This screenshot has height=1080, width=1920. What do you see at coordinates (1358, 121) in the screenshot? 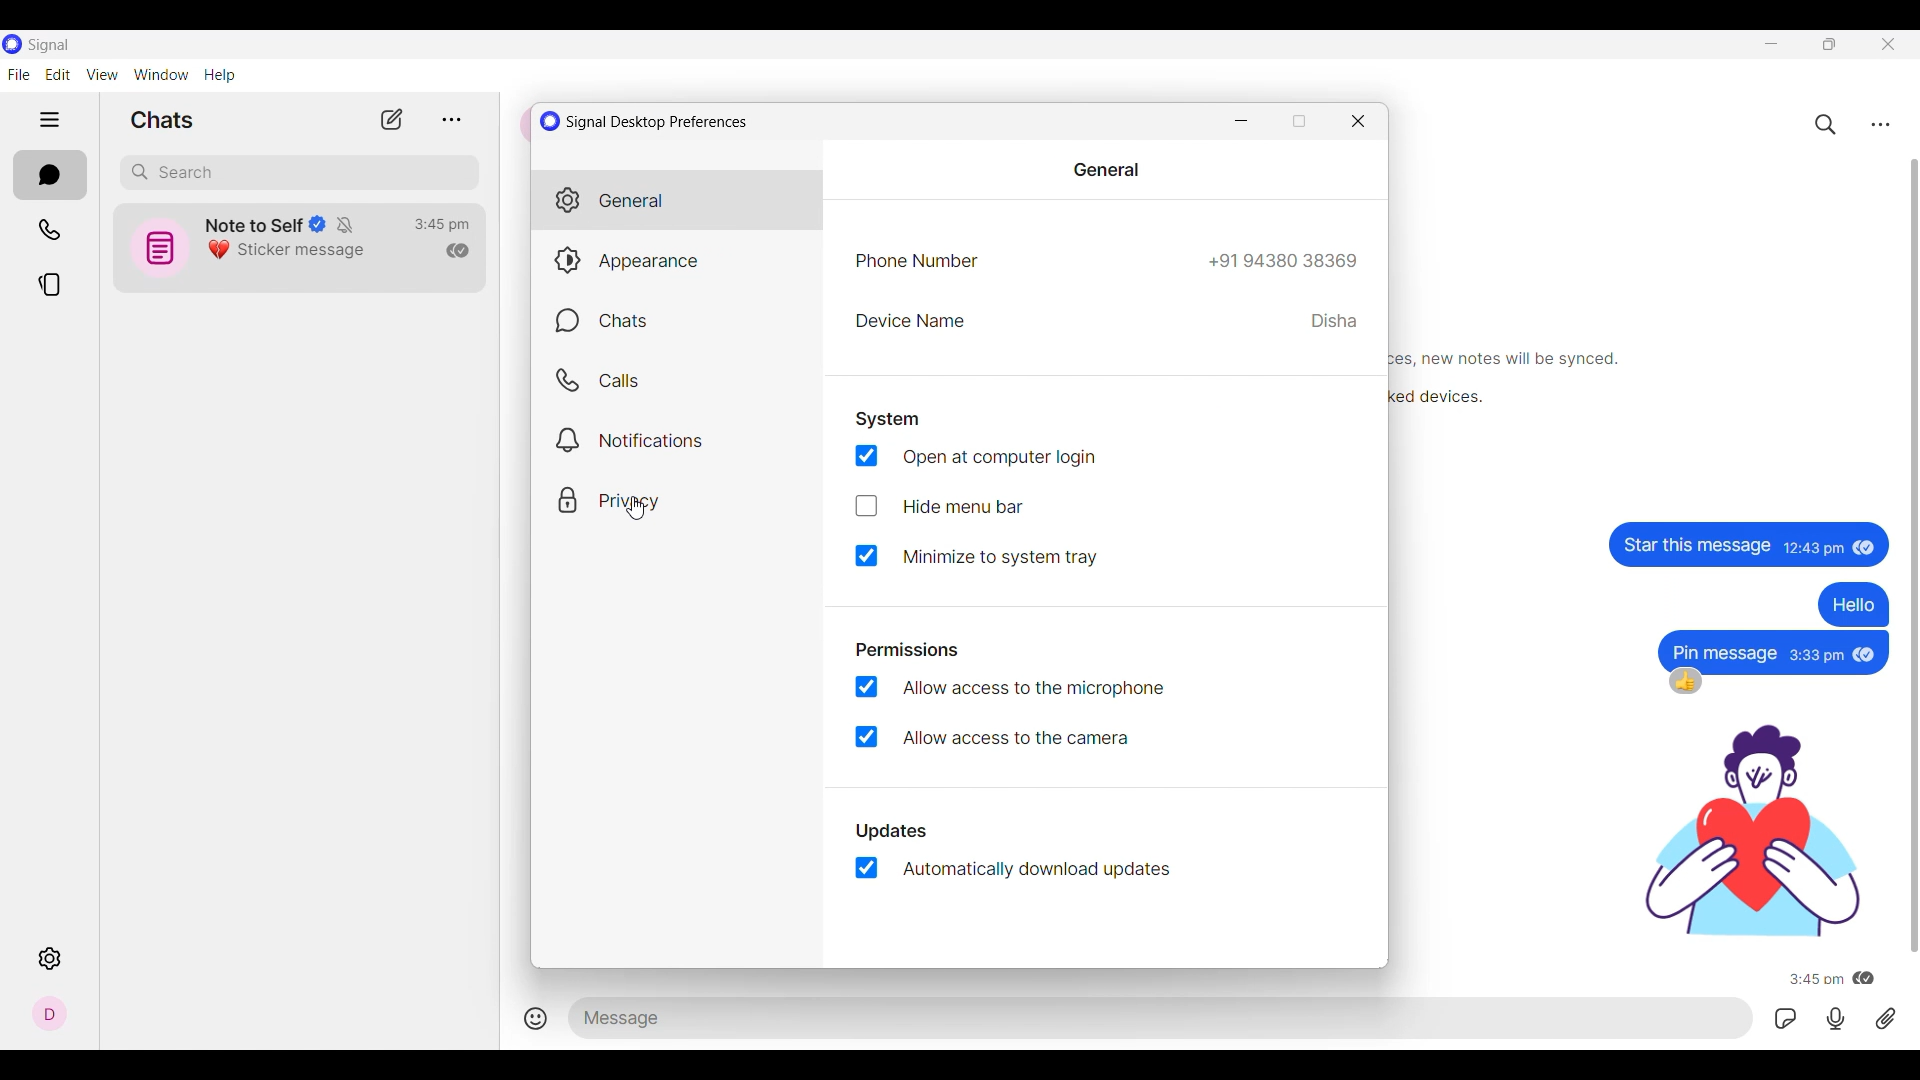
I see `Close window` at bounding box center [1358, 121].